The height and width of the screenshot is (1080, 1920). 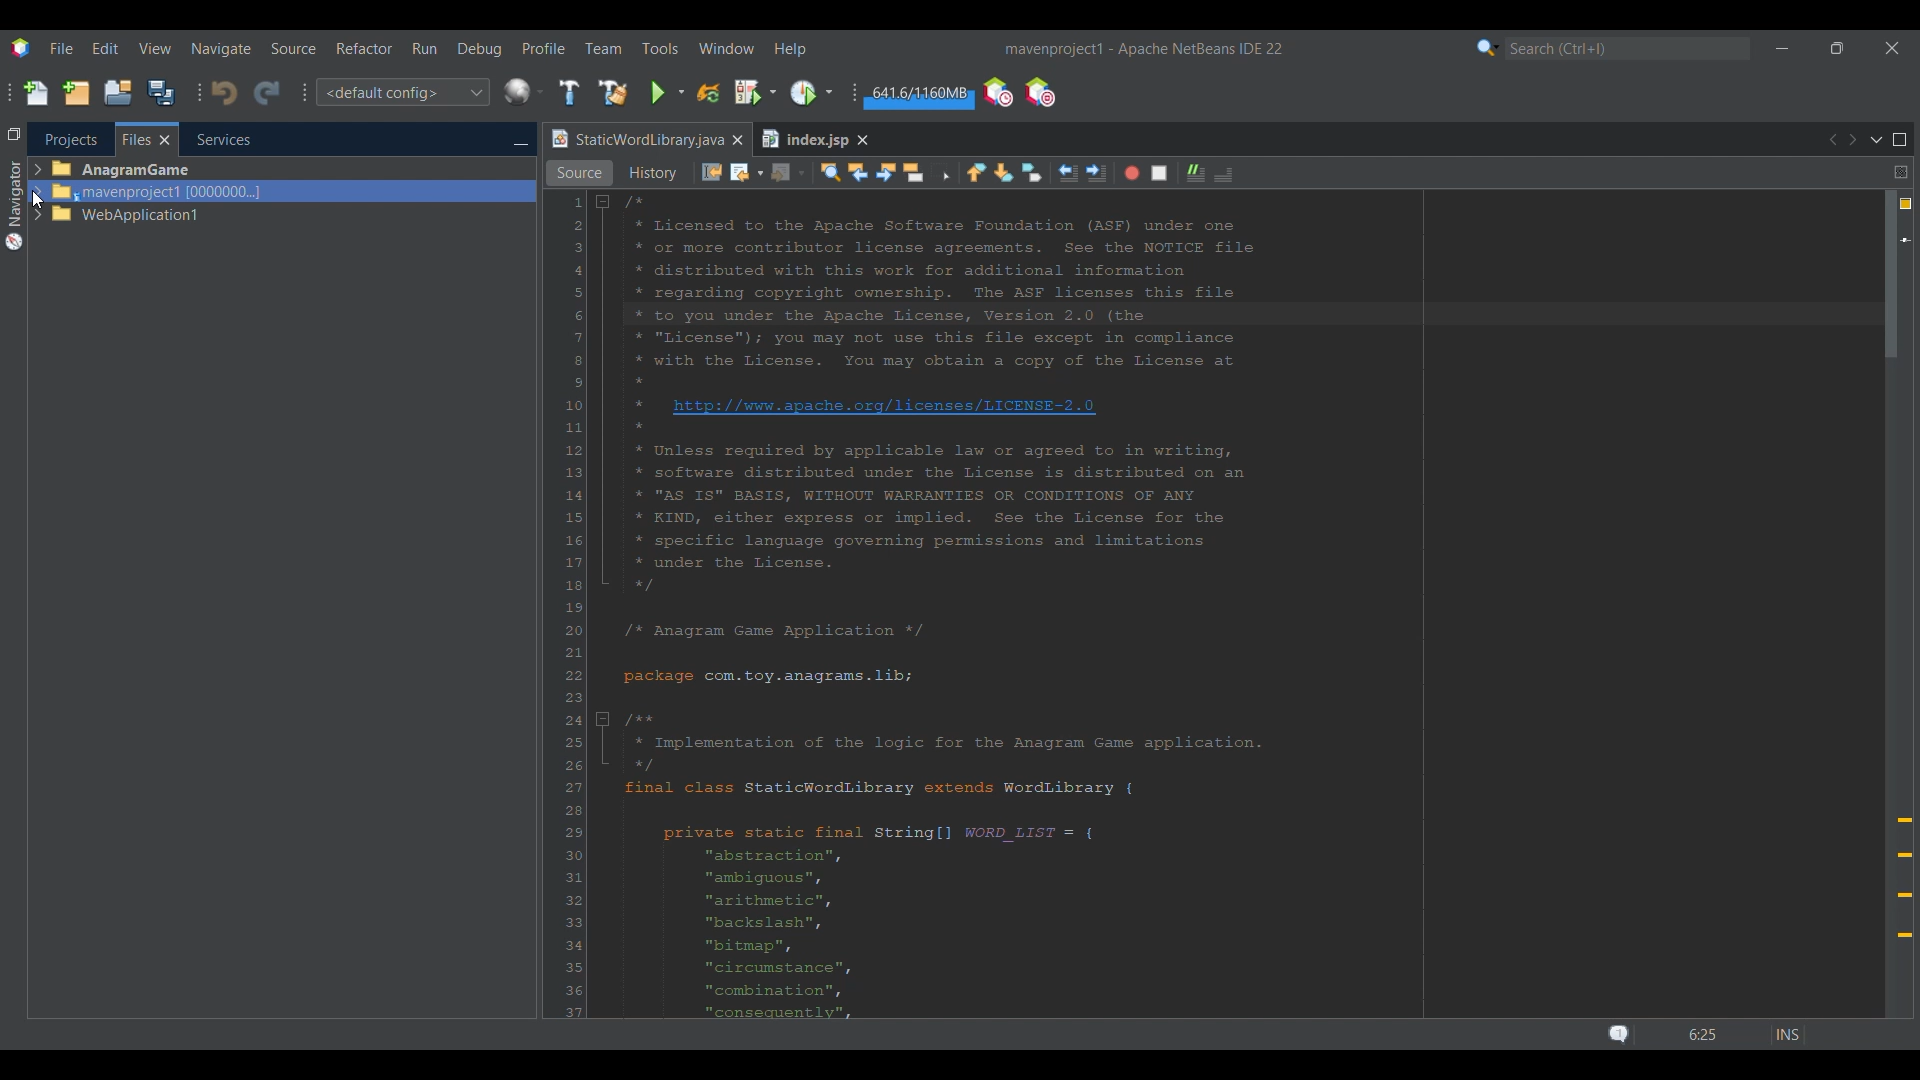 I want to click on Source menu, so click(x=294, y=49).